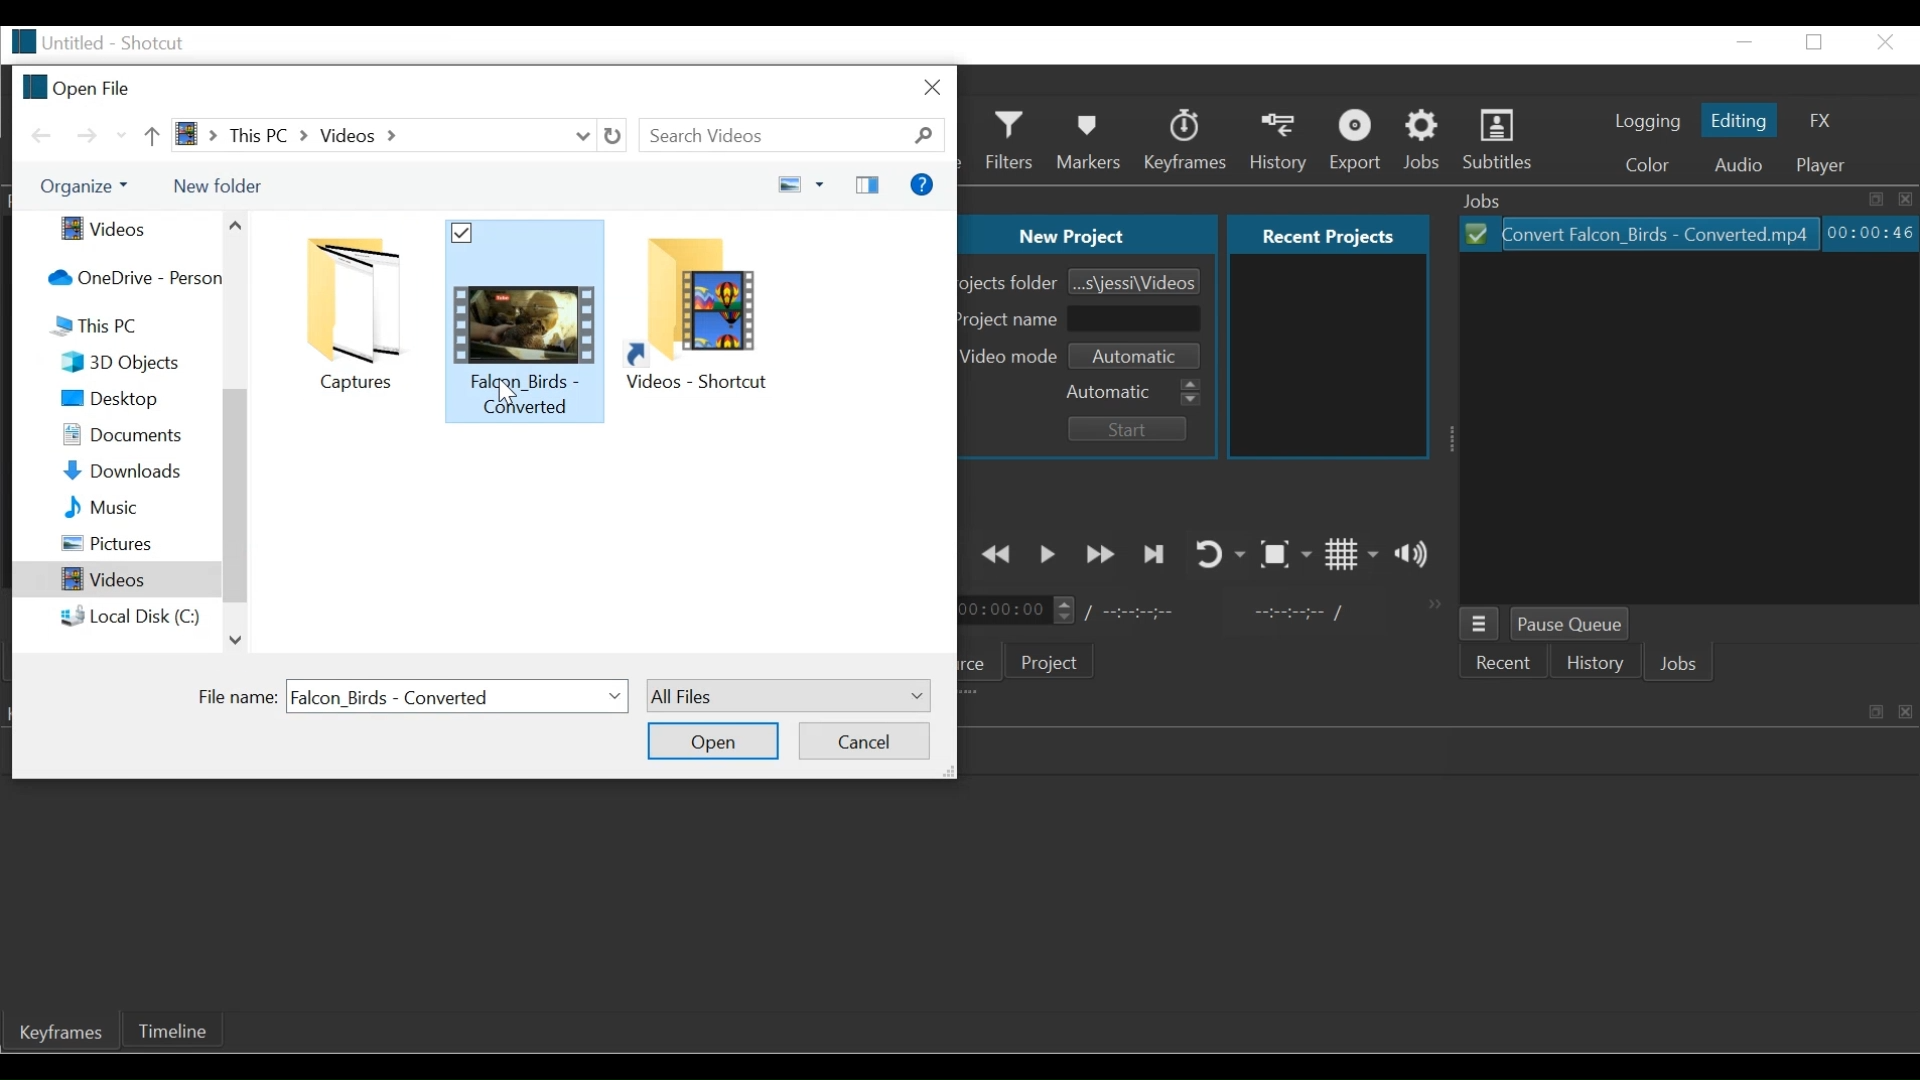 The width and height of the screenshot is (1920, 1080). What do you see at coordinates (1135, 615) in the screenshot?
I see `Total Duration` at bounding box center [1135, 615].